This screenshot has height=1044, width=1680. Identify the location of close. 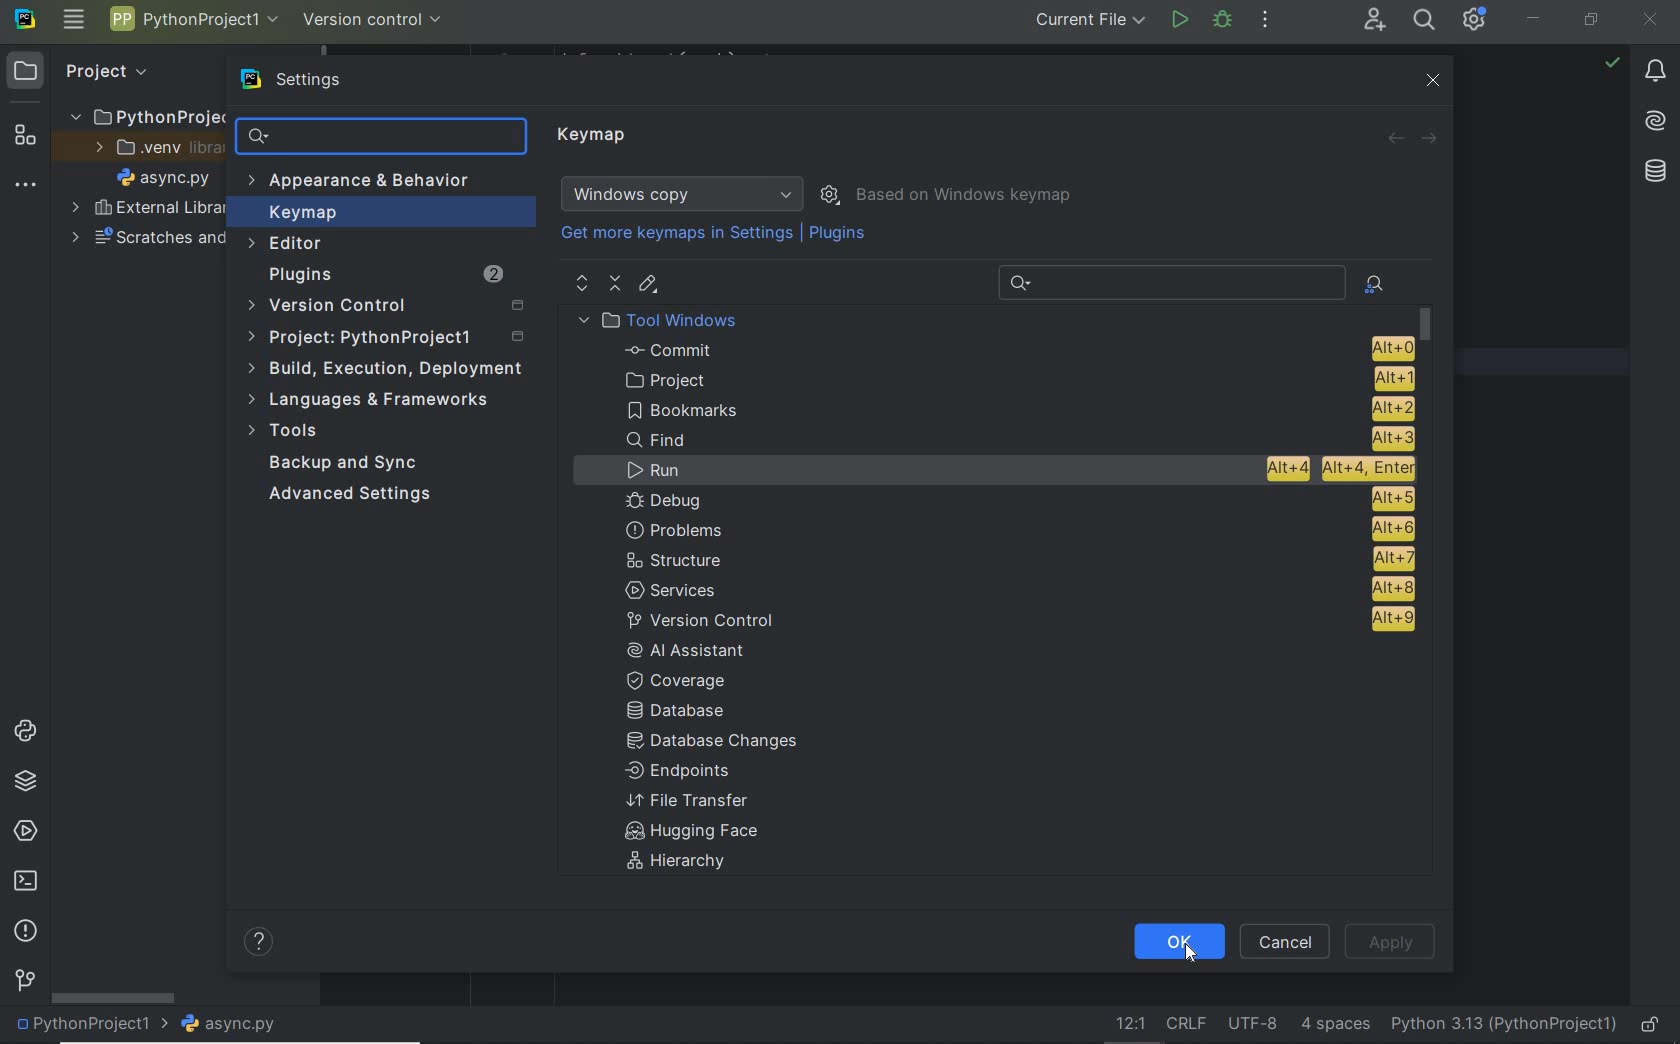
(1431, 80).